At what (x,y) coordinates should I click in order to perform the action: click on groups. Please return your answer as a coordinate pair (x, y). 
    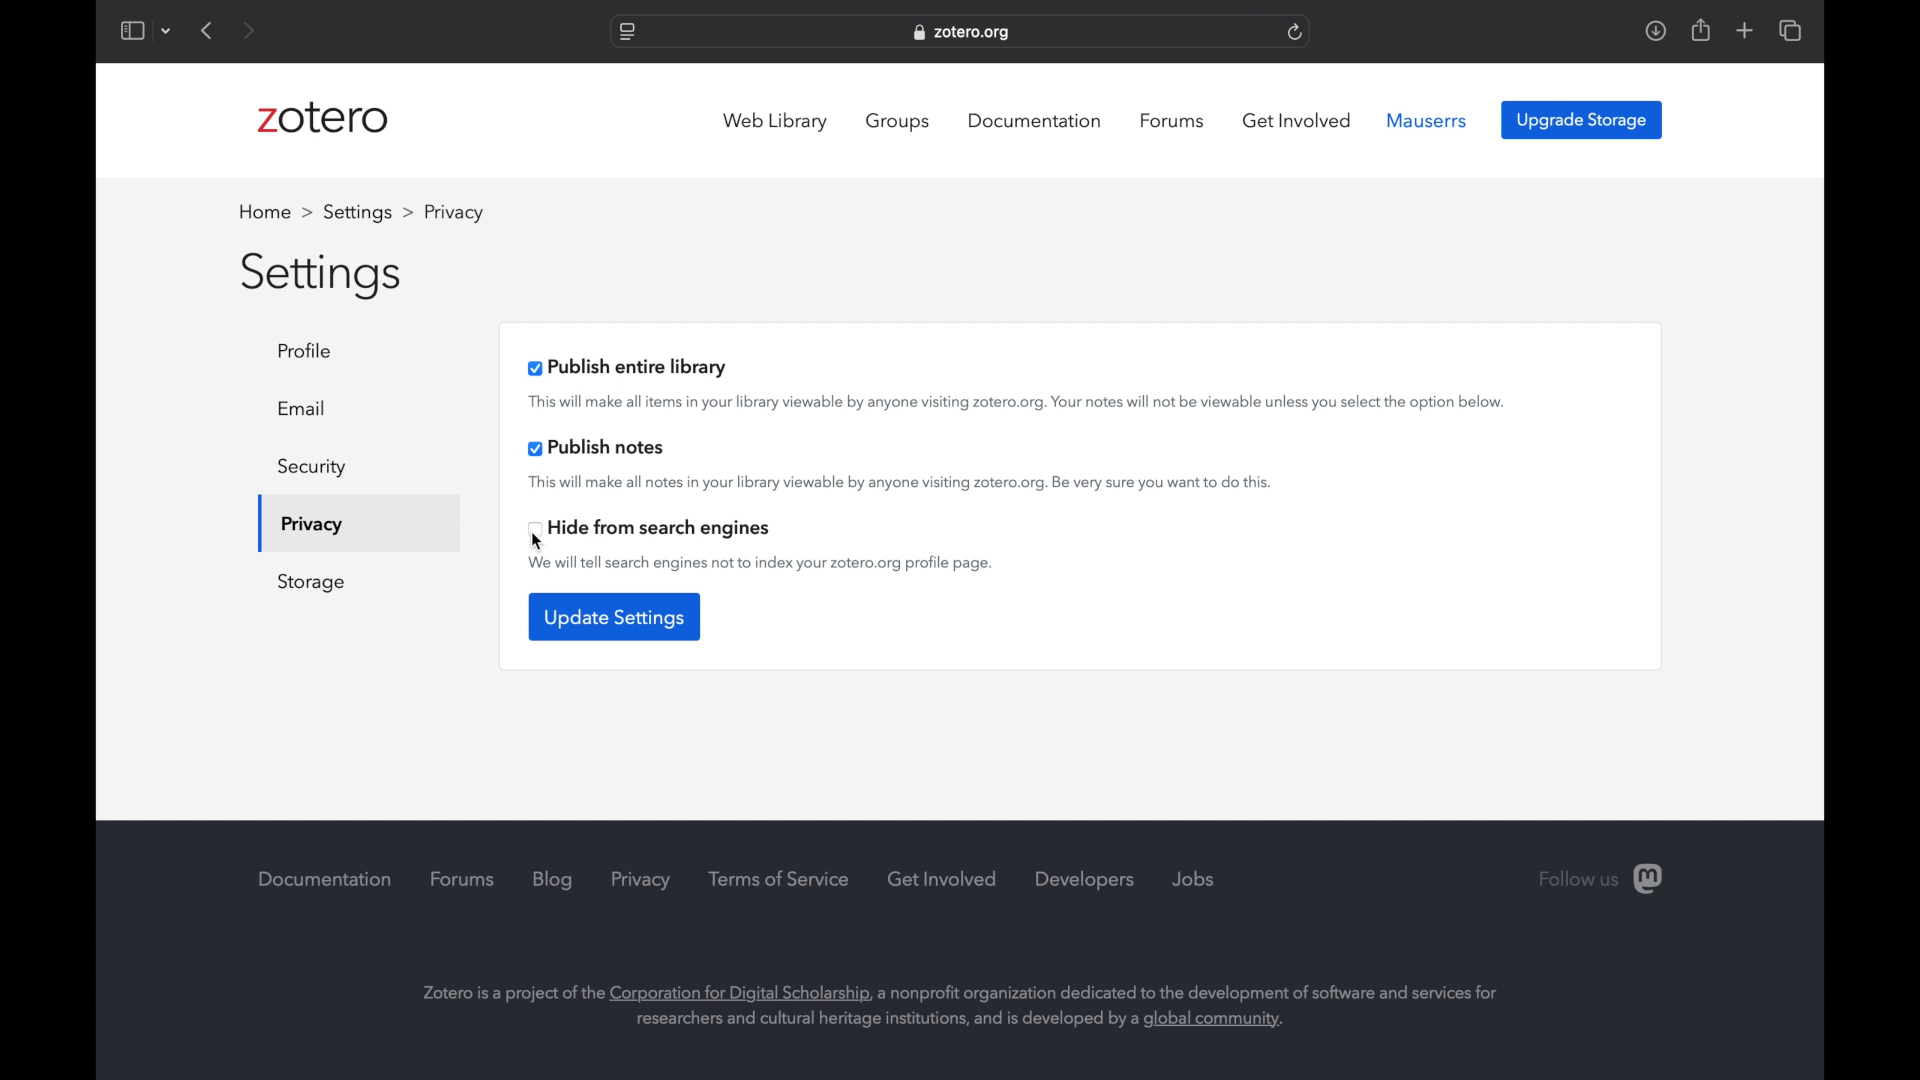
    Looking at the image, I should click on (900, 121).